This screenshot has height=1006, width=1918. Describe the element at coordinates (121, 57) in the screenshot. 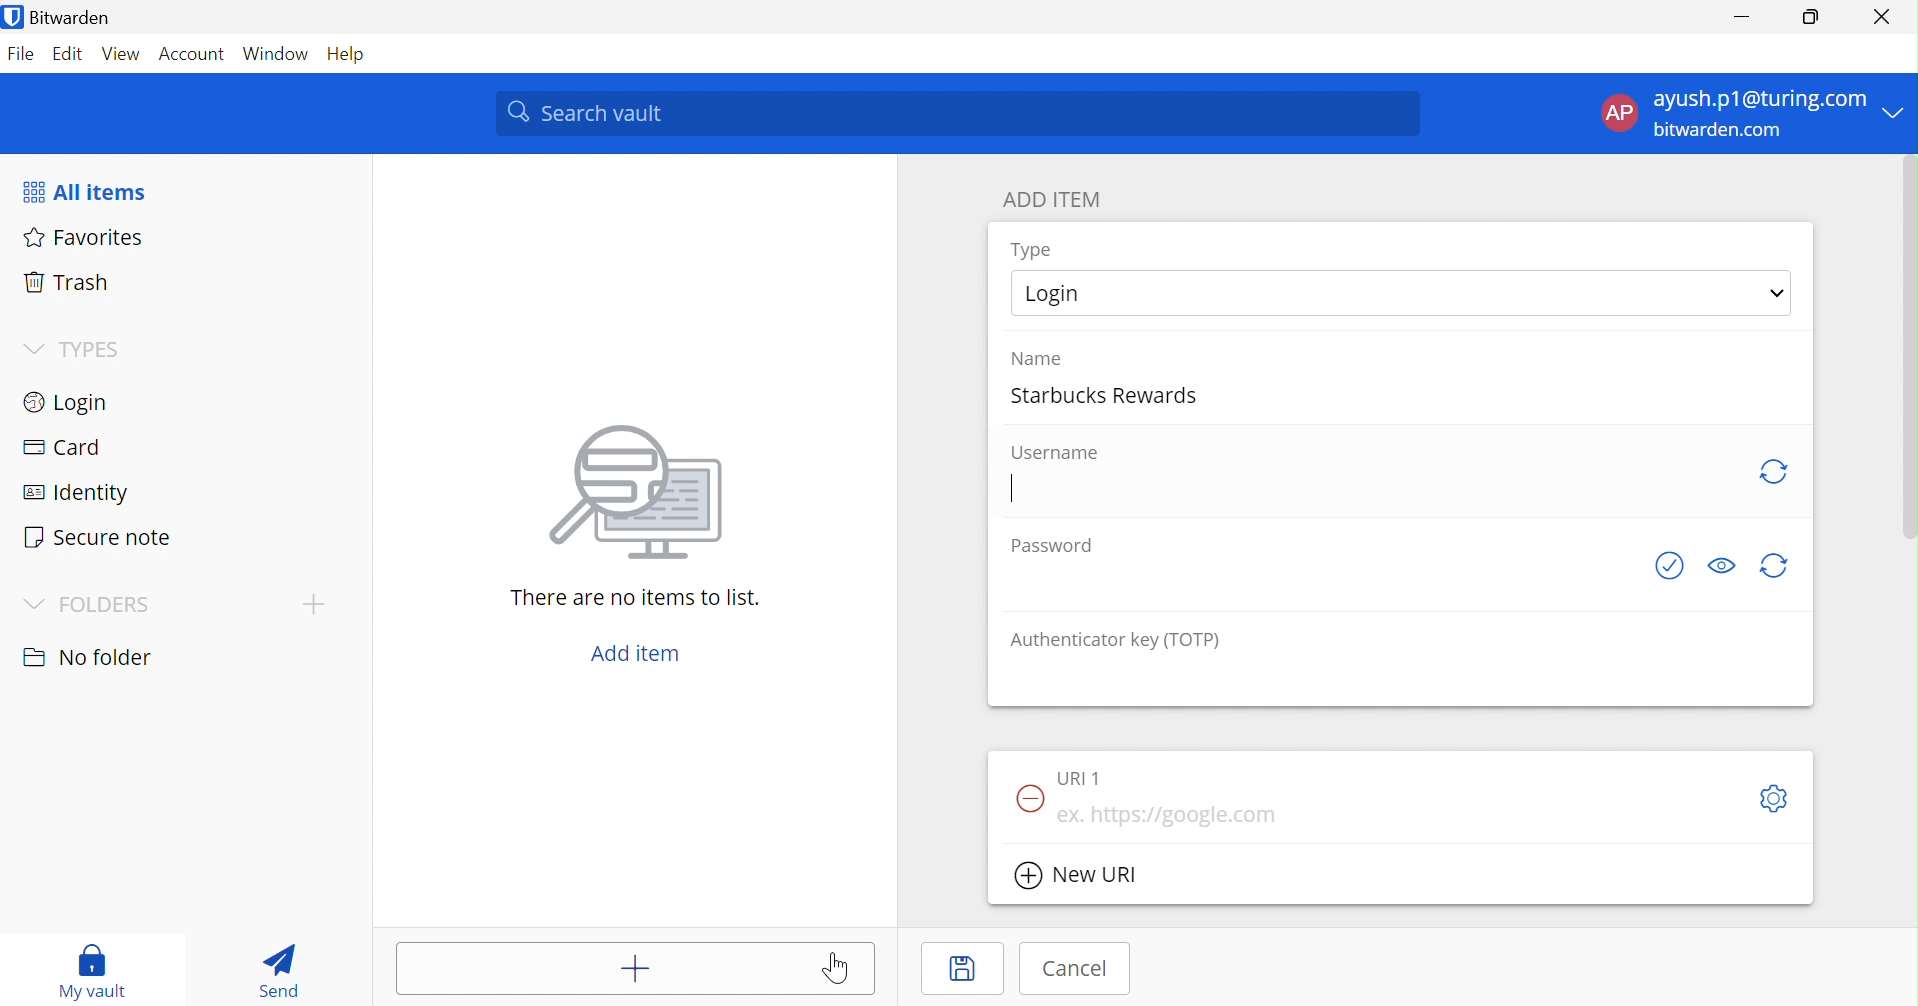

I see `View` at that location.